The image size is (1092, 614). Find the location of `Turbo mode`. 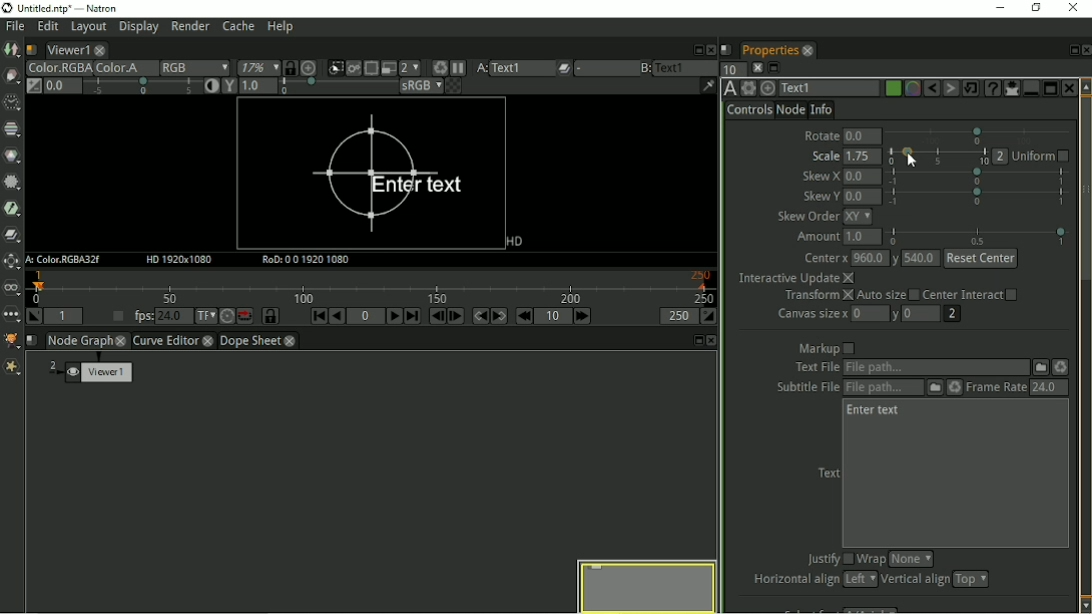

Turbo mode is located at coordinates (227, 316).